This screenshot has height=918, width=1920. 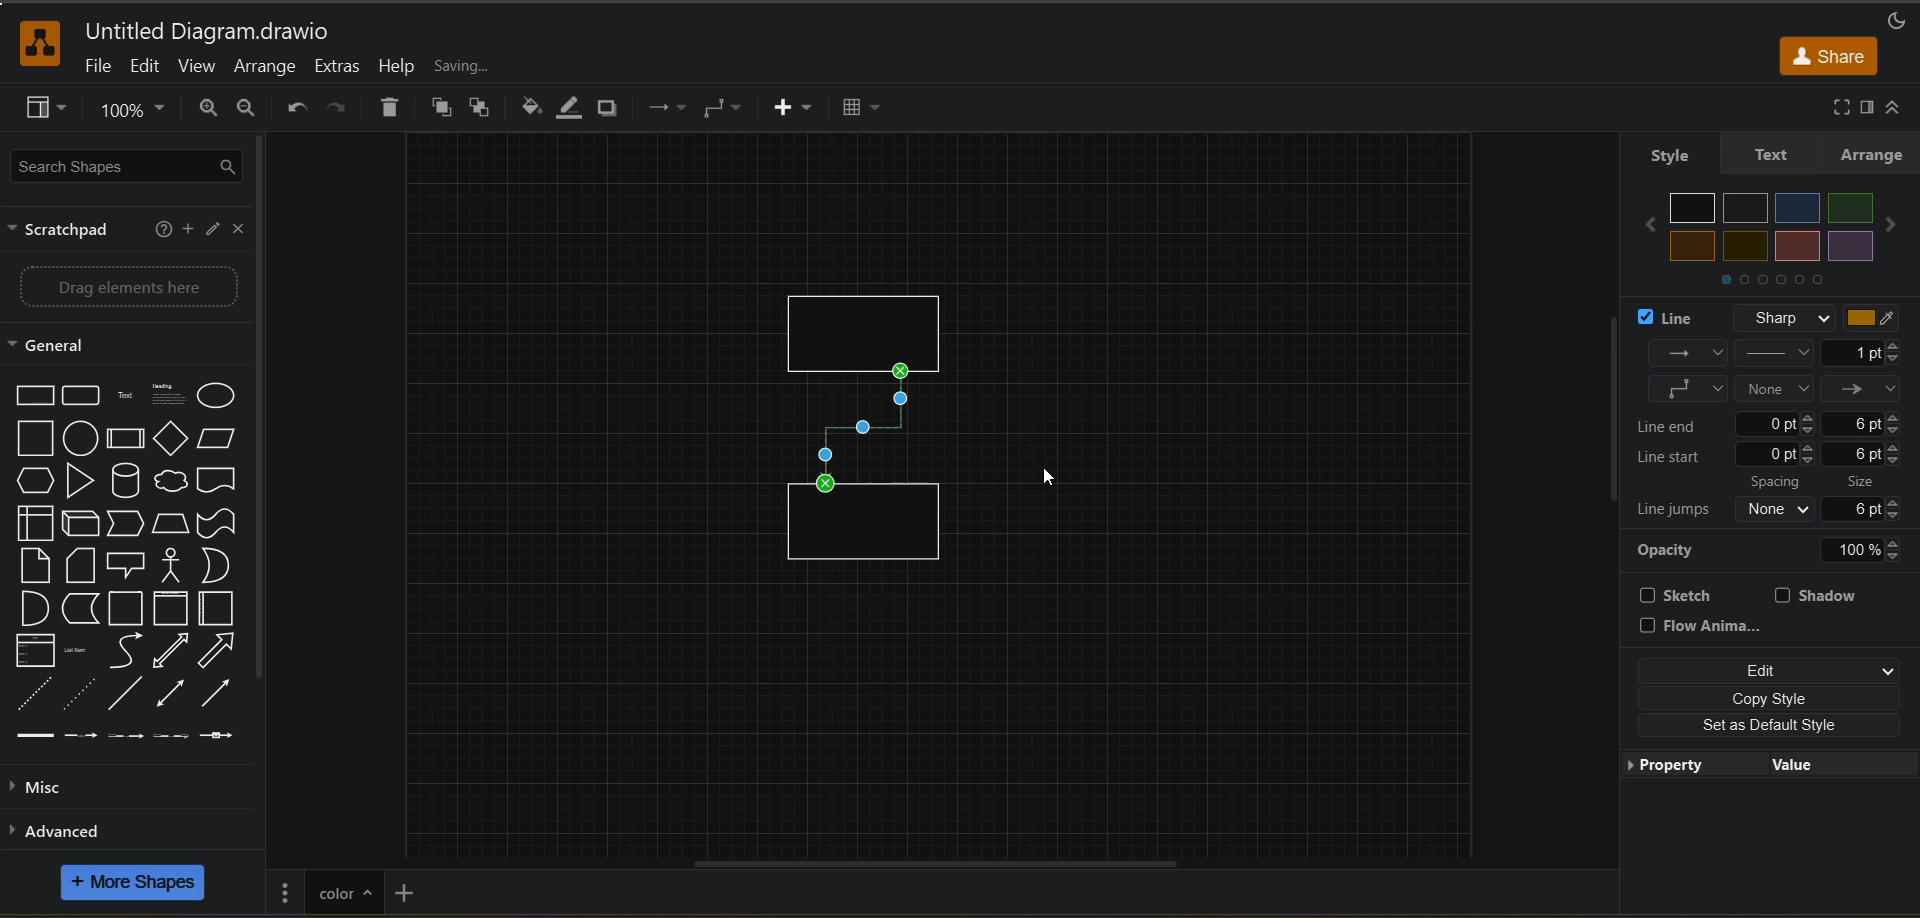 I want to click on Callout, so click(x=132, y=564).